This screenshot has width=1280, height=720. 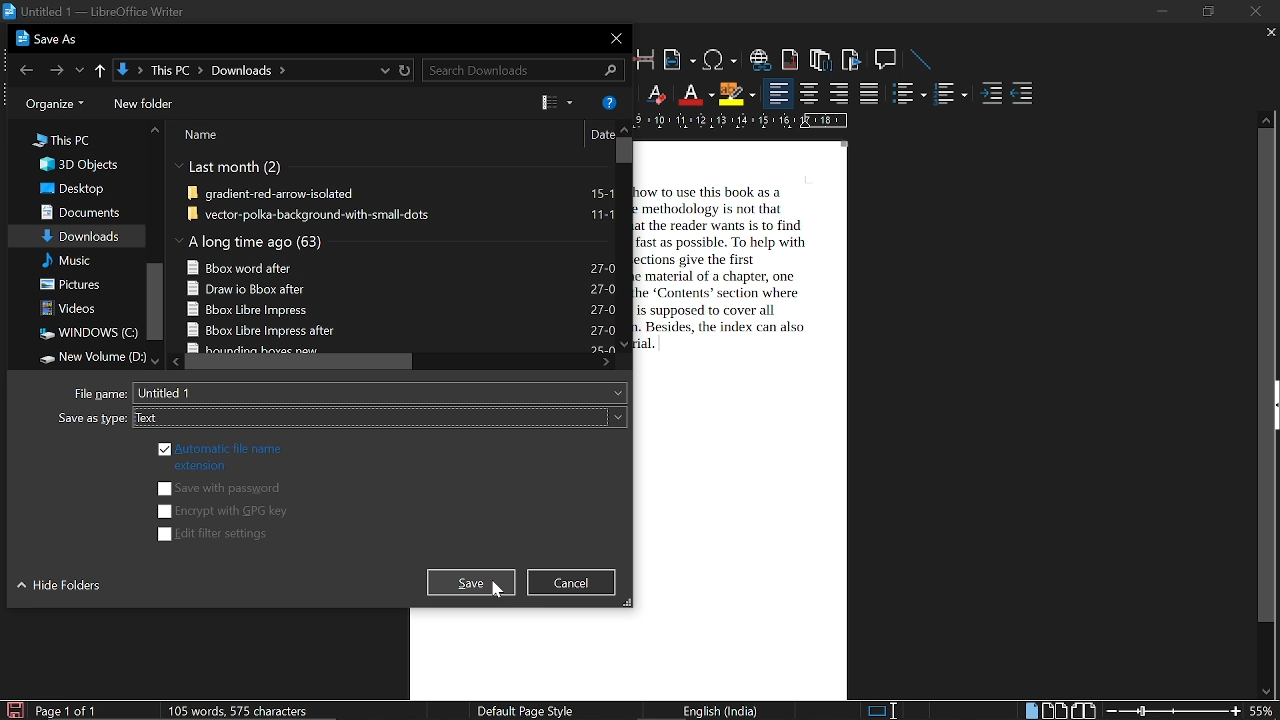 I want to click on vertical scrollbar, so click(x=153, y=303).